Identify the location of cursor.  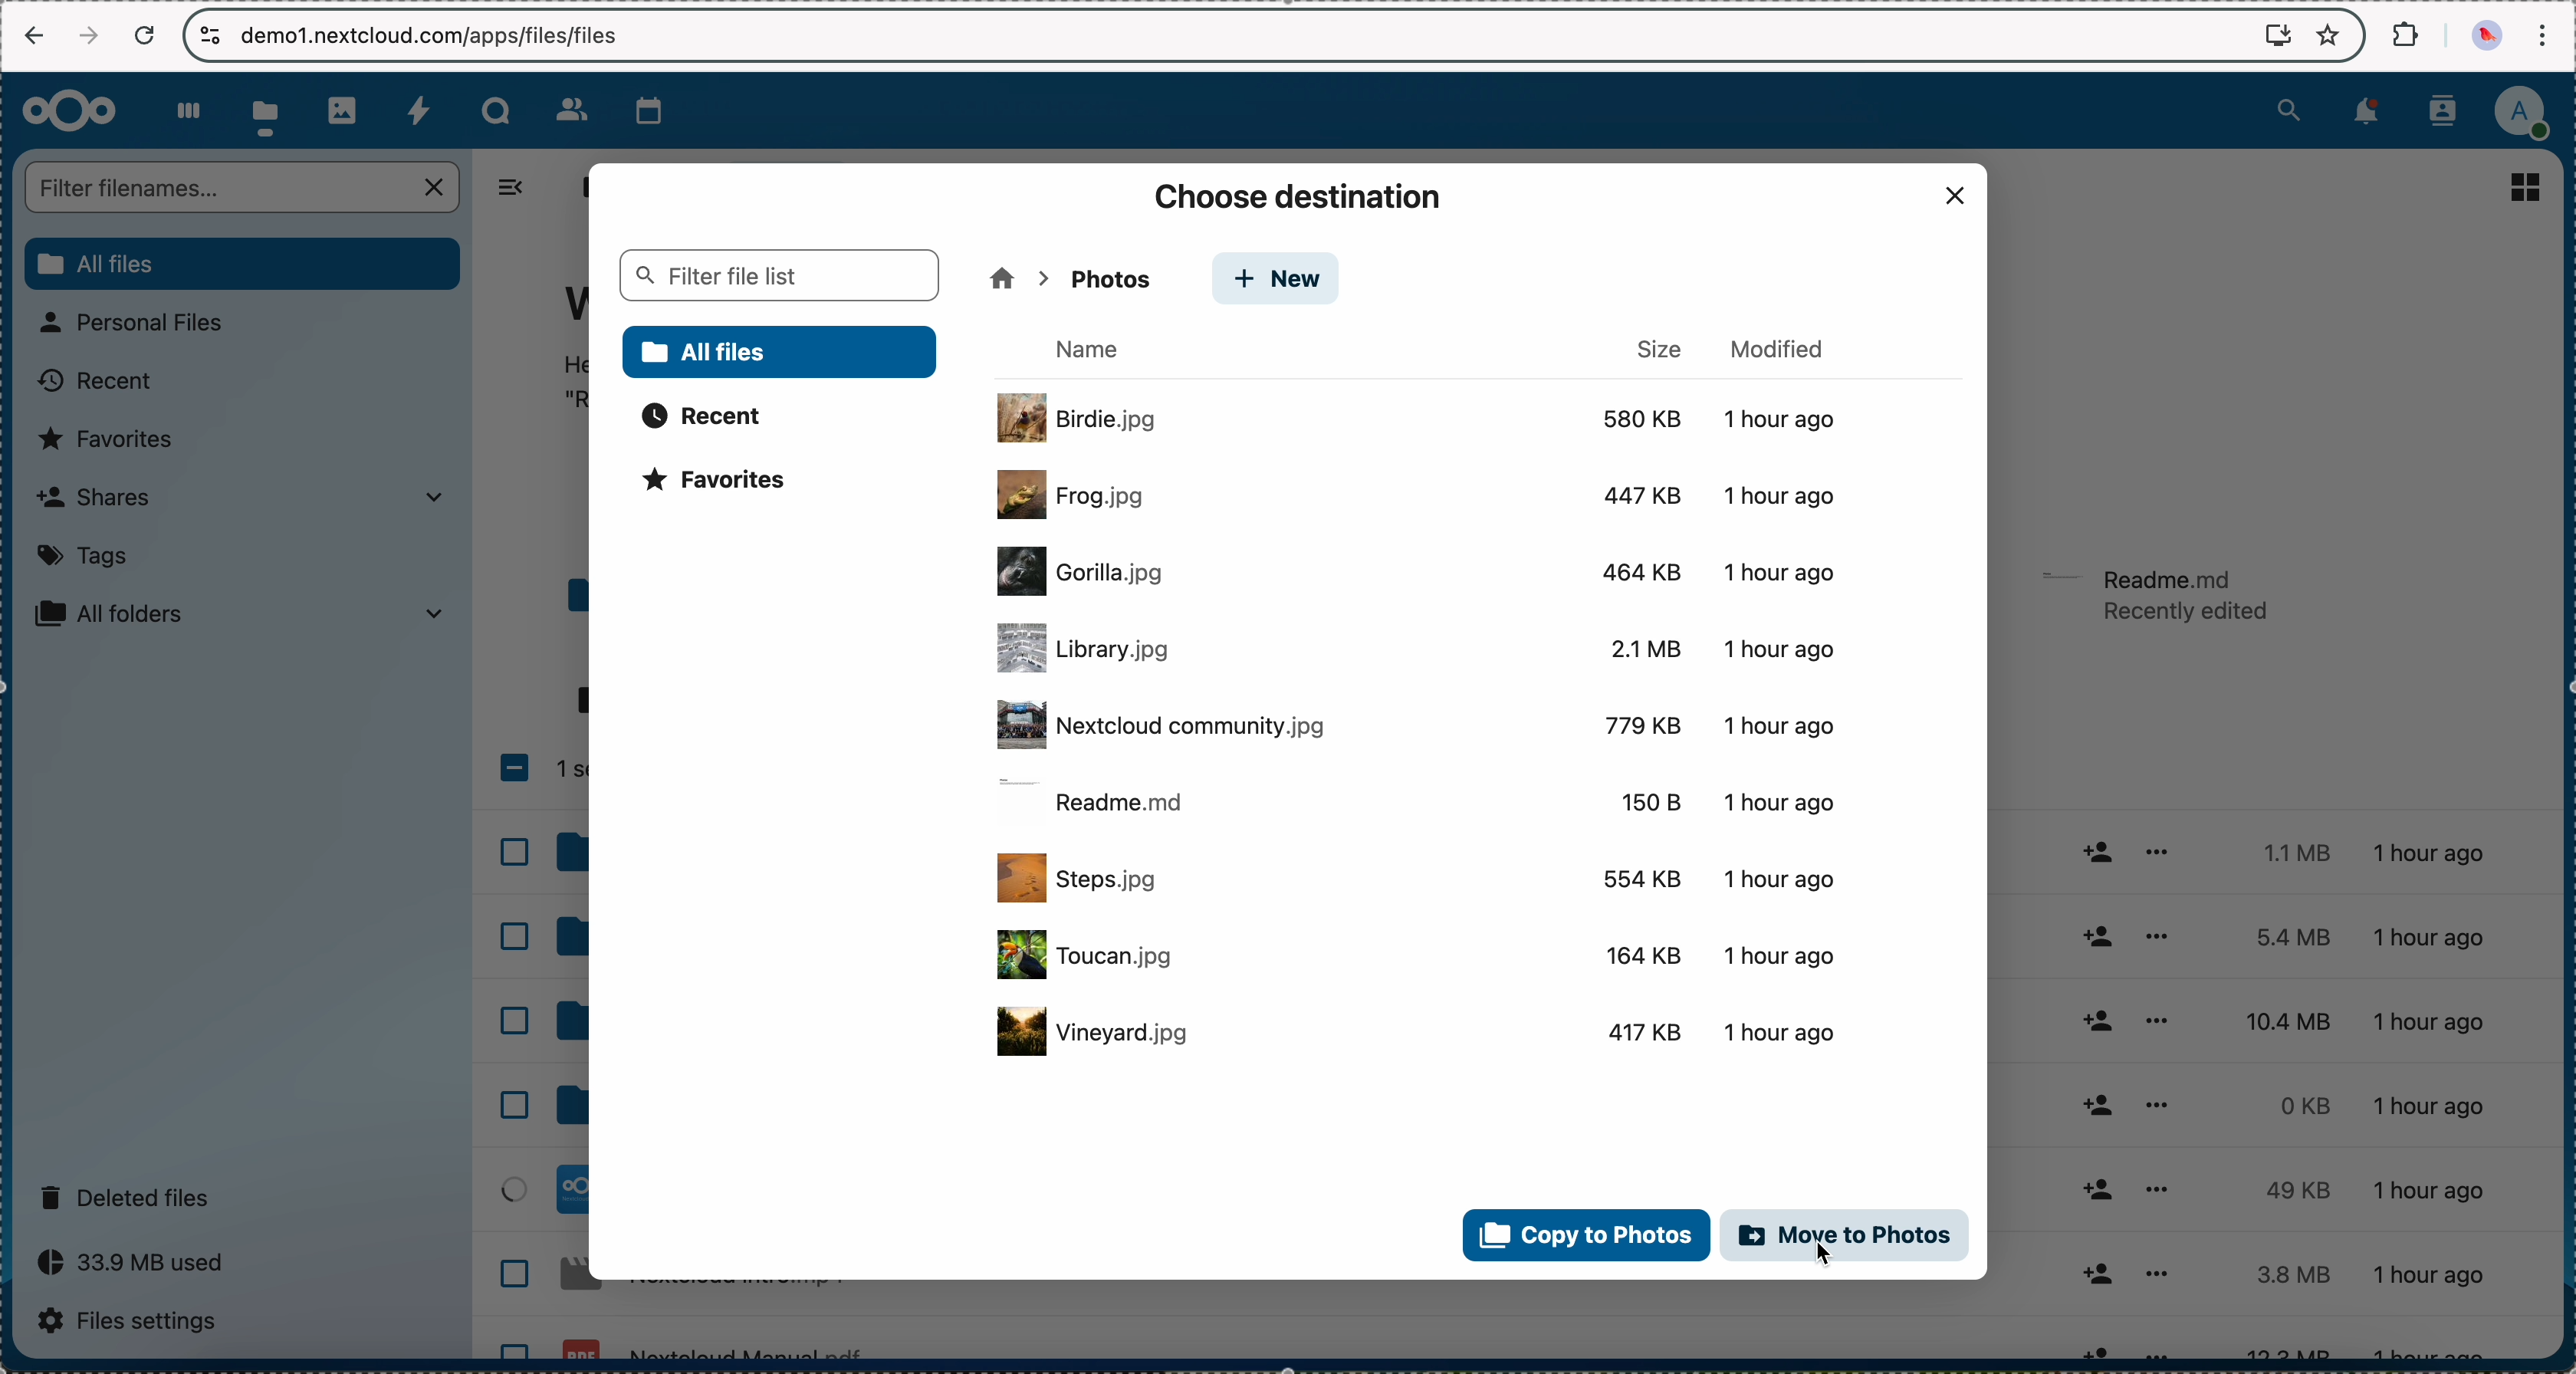
(1830, 1255).